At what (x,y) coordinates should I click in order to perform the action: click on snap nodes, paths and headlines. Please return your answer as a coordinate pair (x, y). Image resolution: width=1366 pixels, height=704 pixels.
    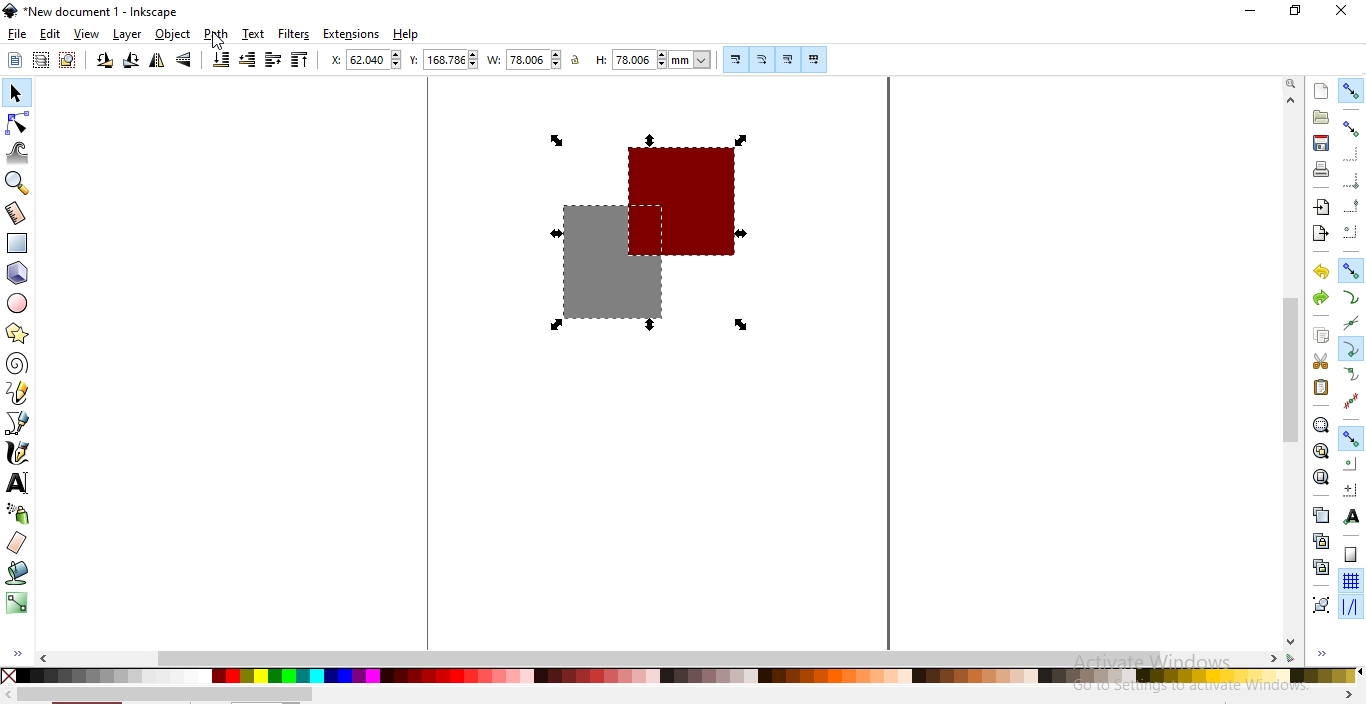
    Looking at the image, I should click on (1351, 270).